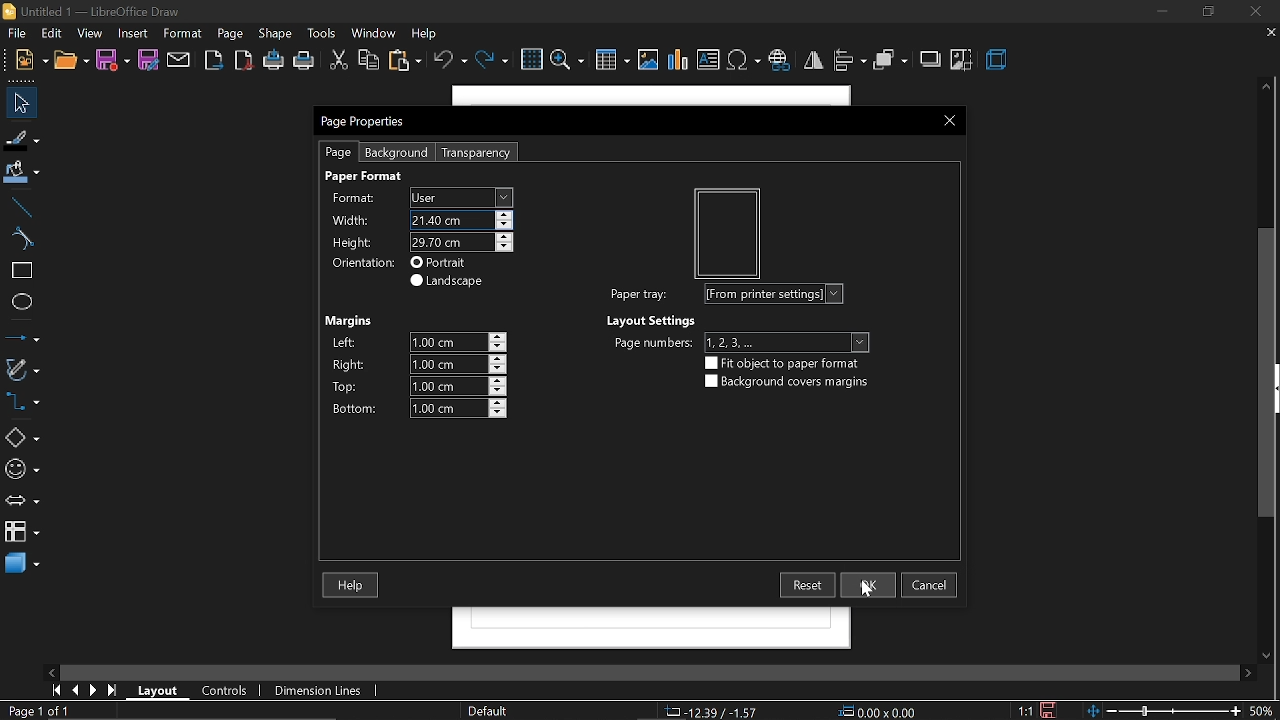  Describe the element at coordinates (1246, 671) in the screenshot. I see `move right` at that location.